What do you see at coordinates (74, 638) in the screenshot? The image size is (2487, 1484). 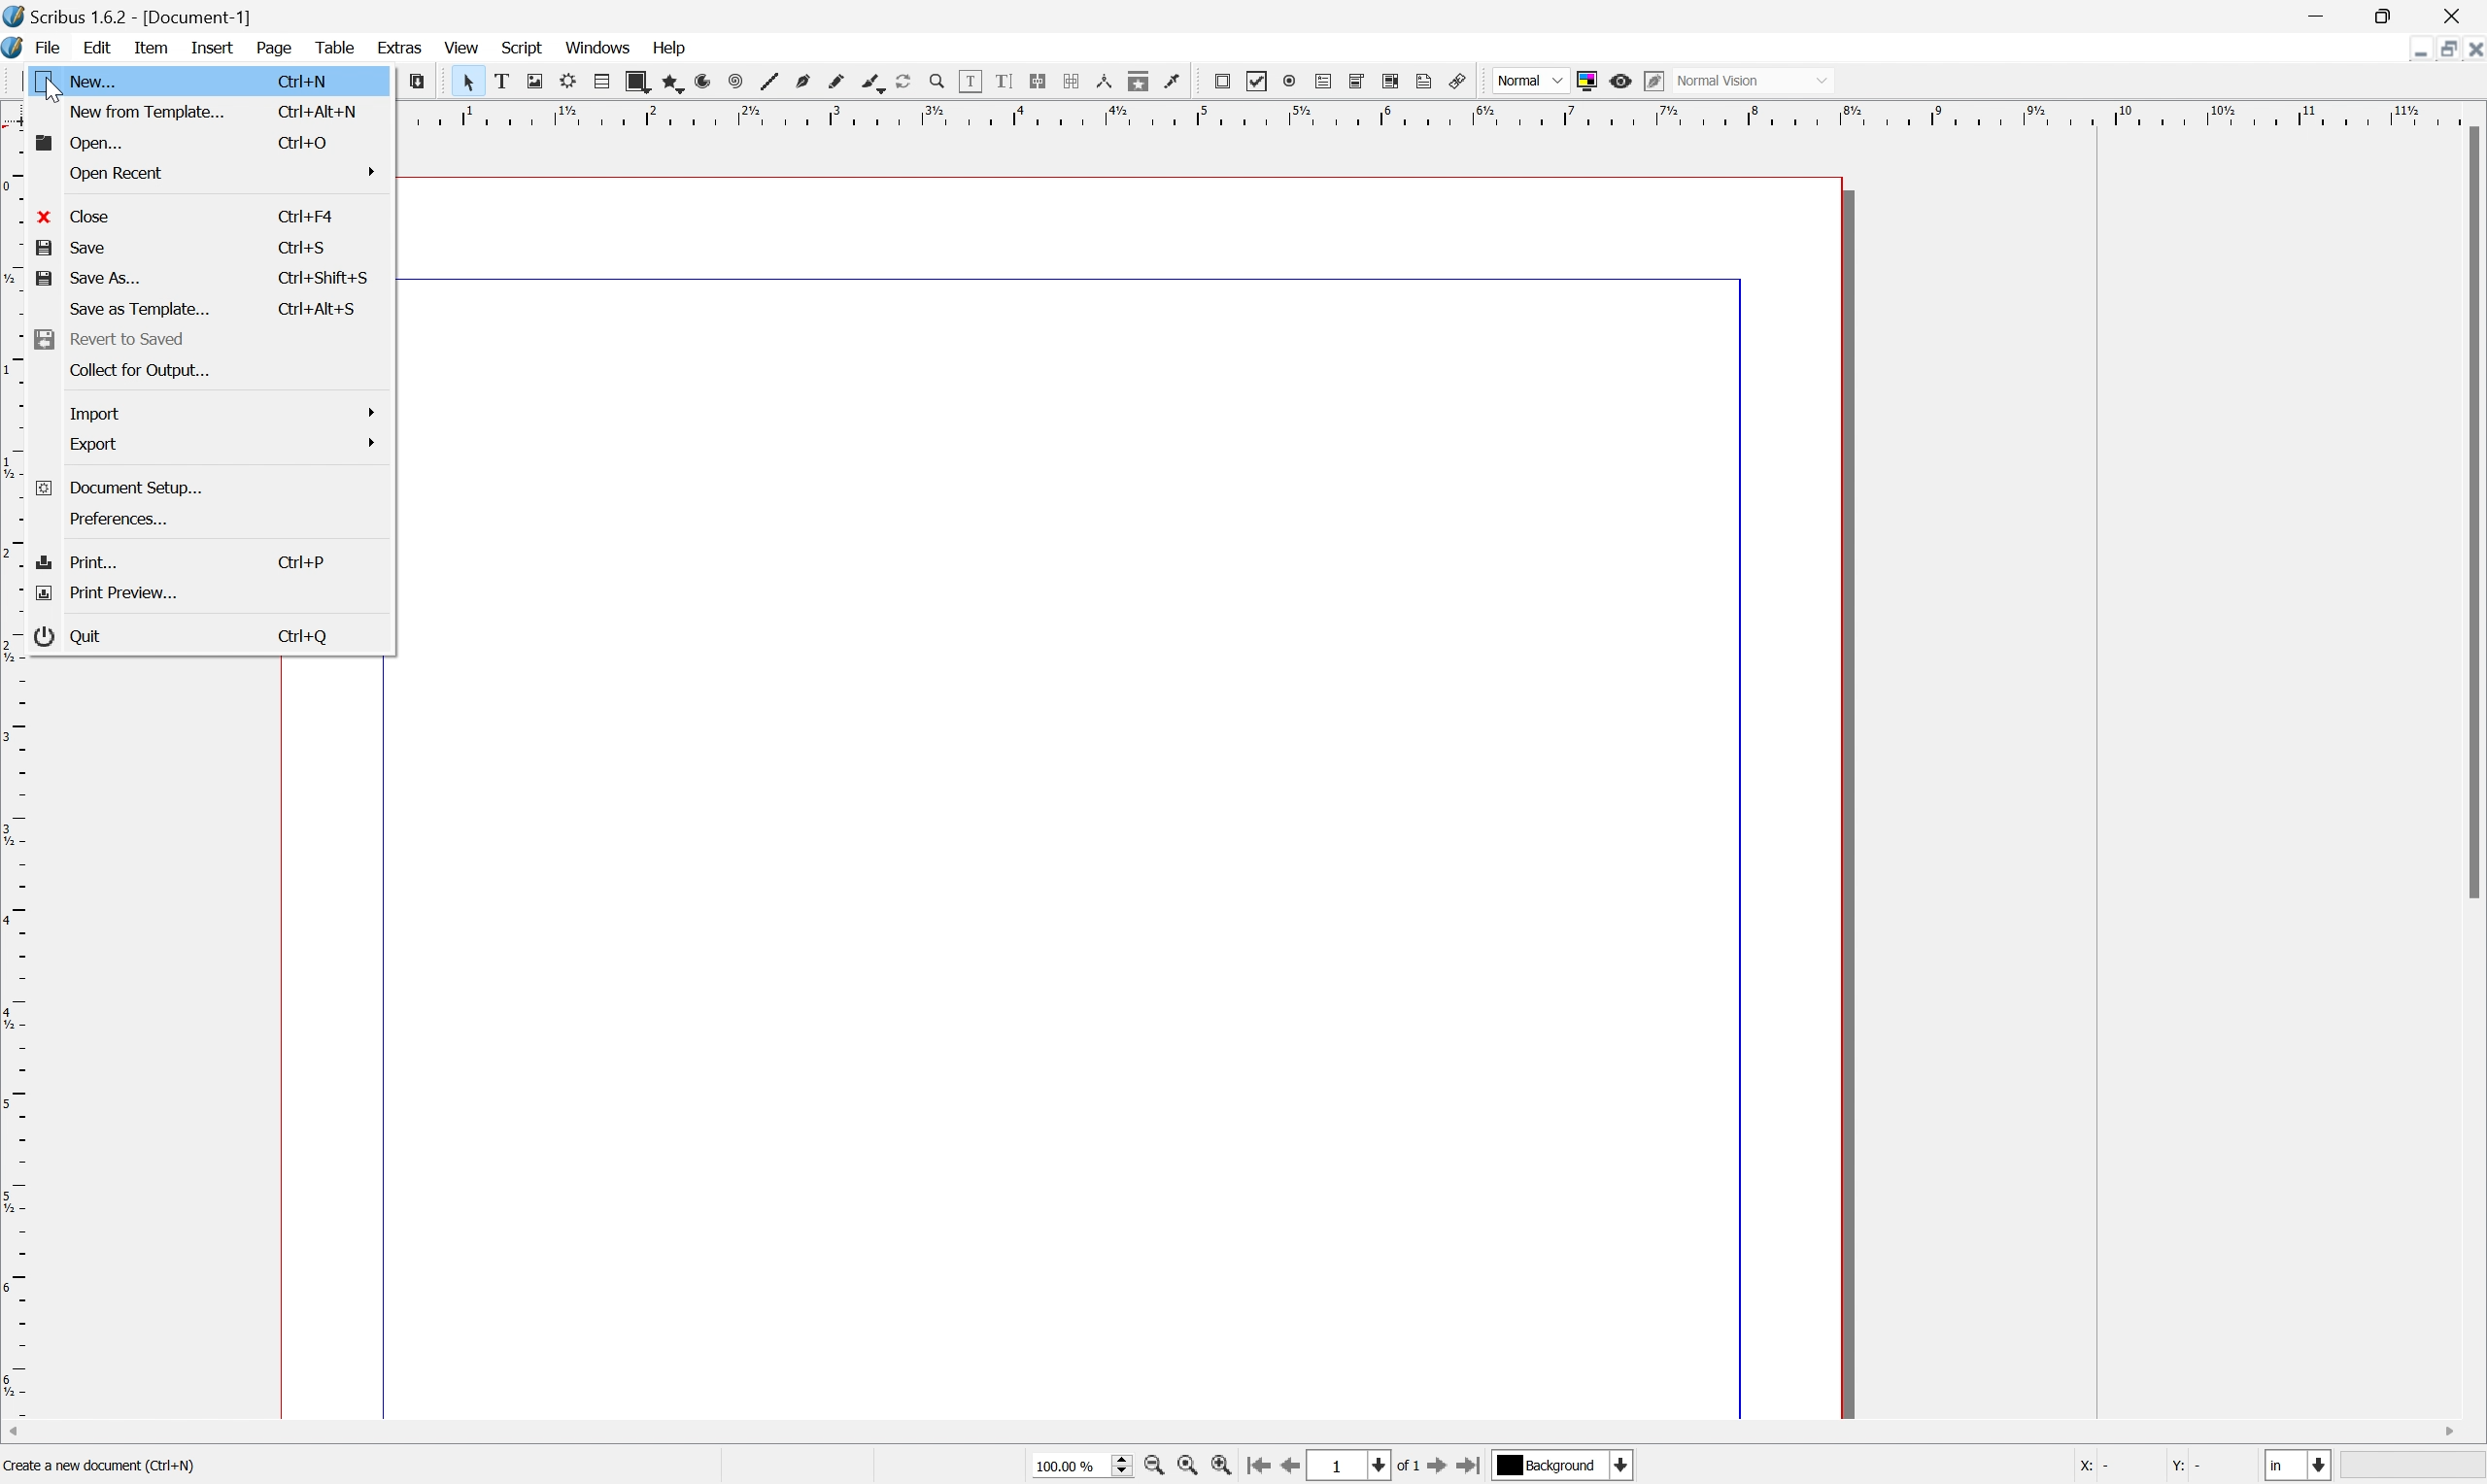 I see `quit` at bounding box center [74, 638].